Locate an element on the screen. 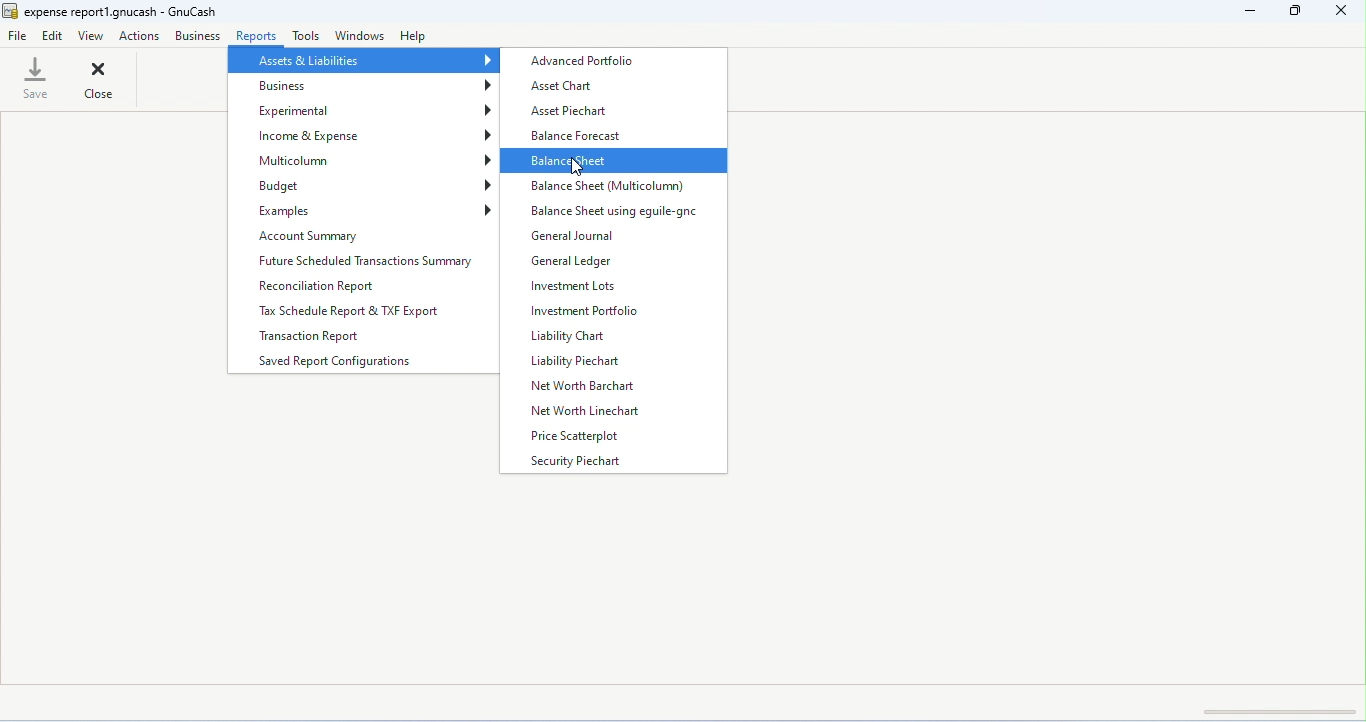 Image resolution: width=1366 pixels, height=722 pixels. maximize is located at coordinates (1292, 11).